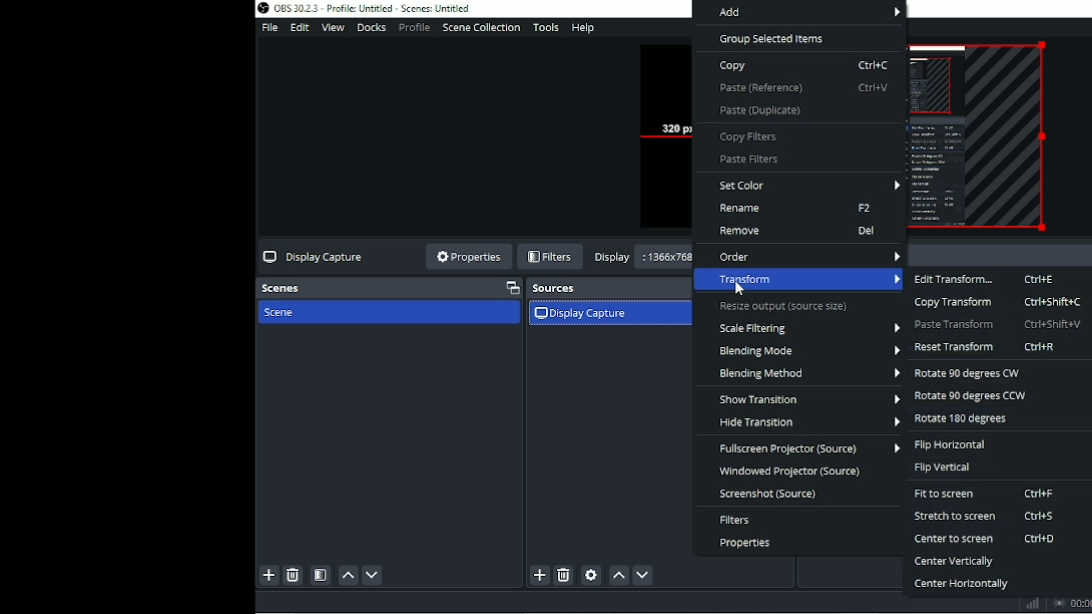  Describe the element at coordinates (468, 256) in the screenshot. I see `Properties` at that location.